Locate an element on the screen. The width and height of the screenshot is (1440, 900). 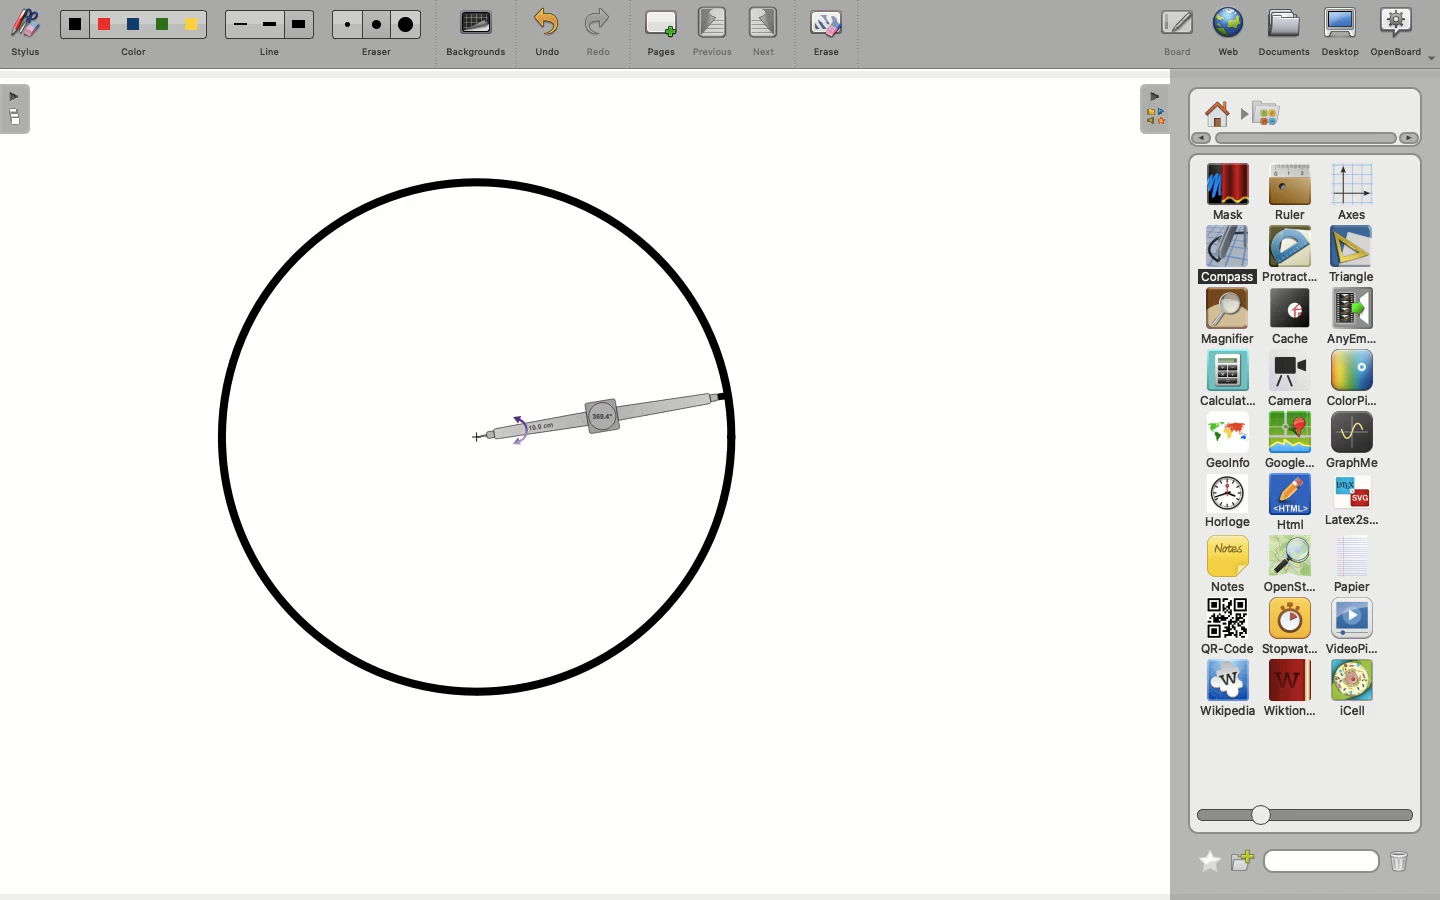
Favorite is located at coordinates (1204, 857).